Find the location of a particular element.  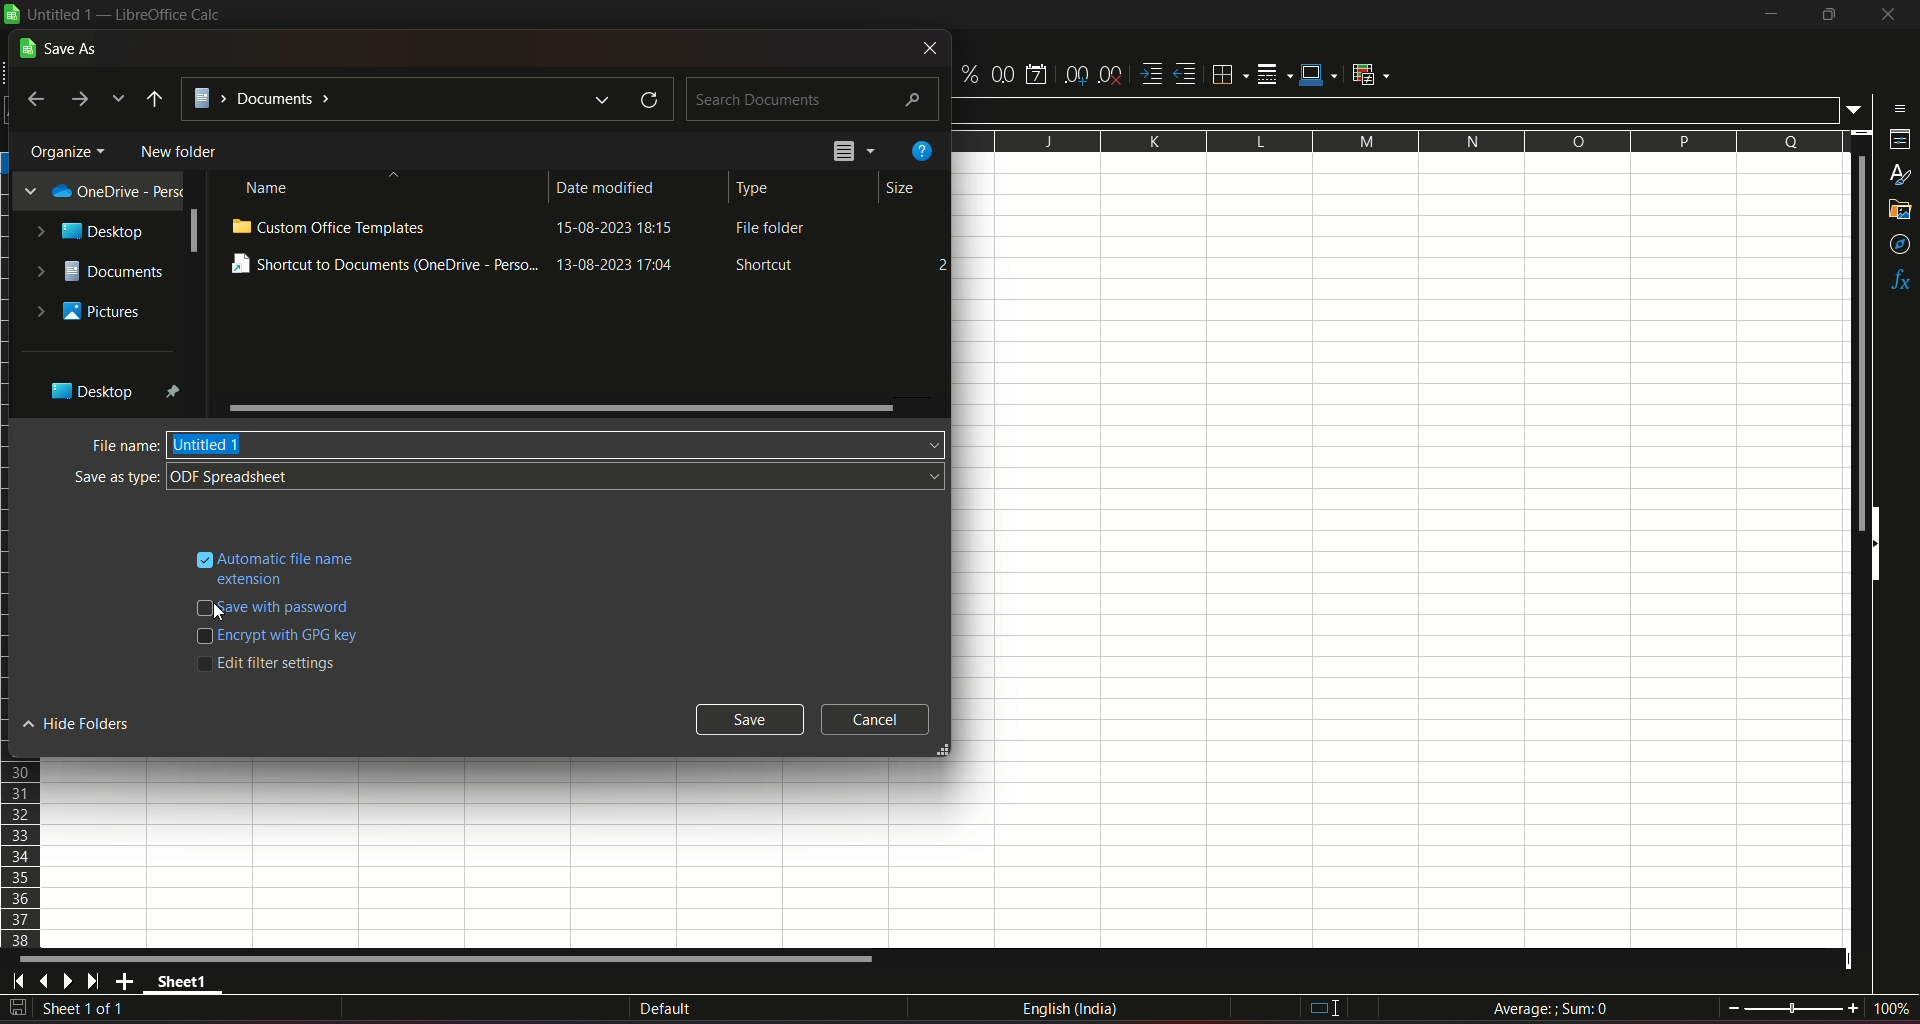

increase indent is located at coordinates (1150, 73).